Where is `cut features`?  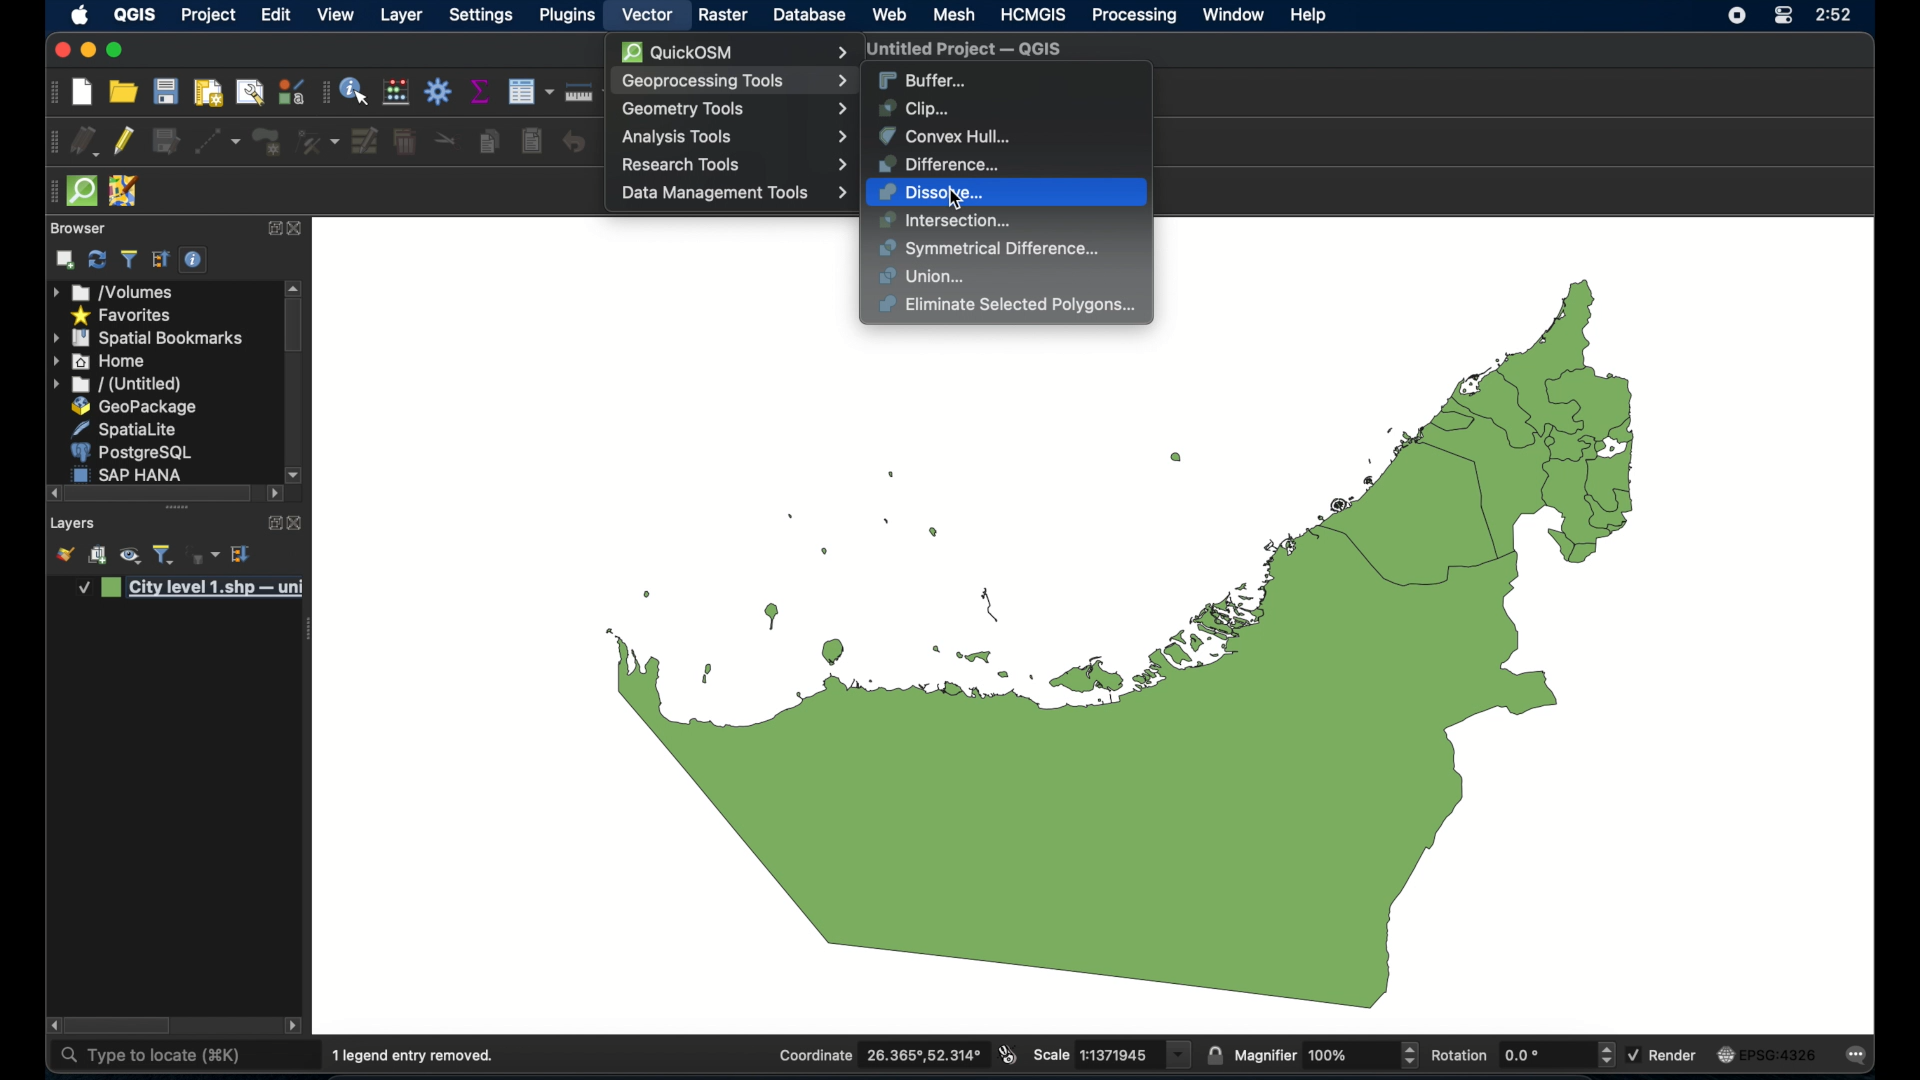
cut features is located at coordinates (445, 140).